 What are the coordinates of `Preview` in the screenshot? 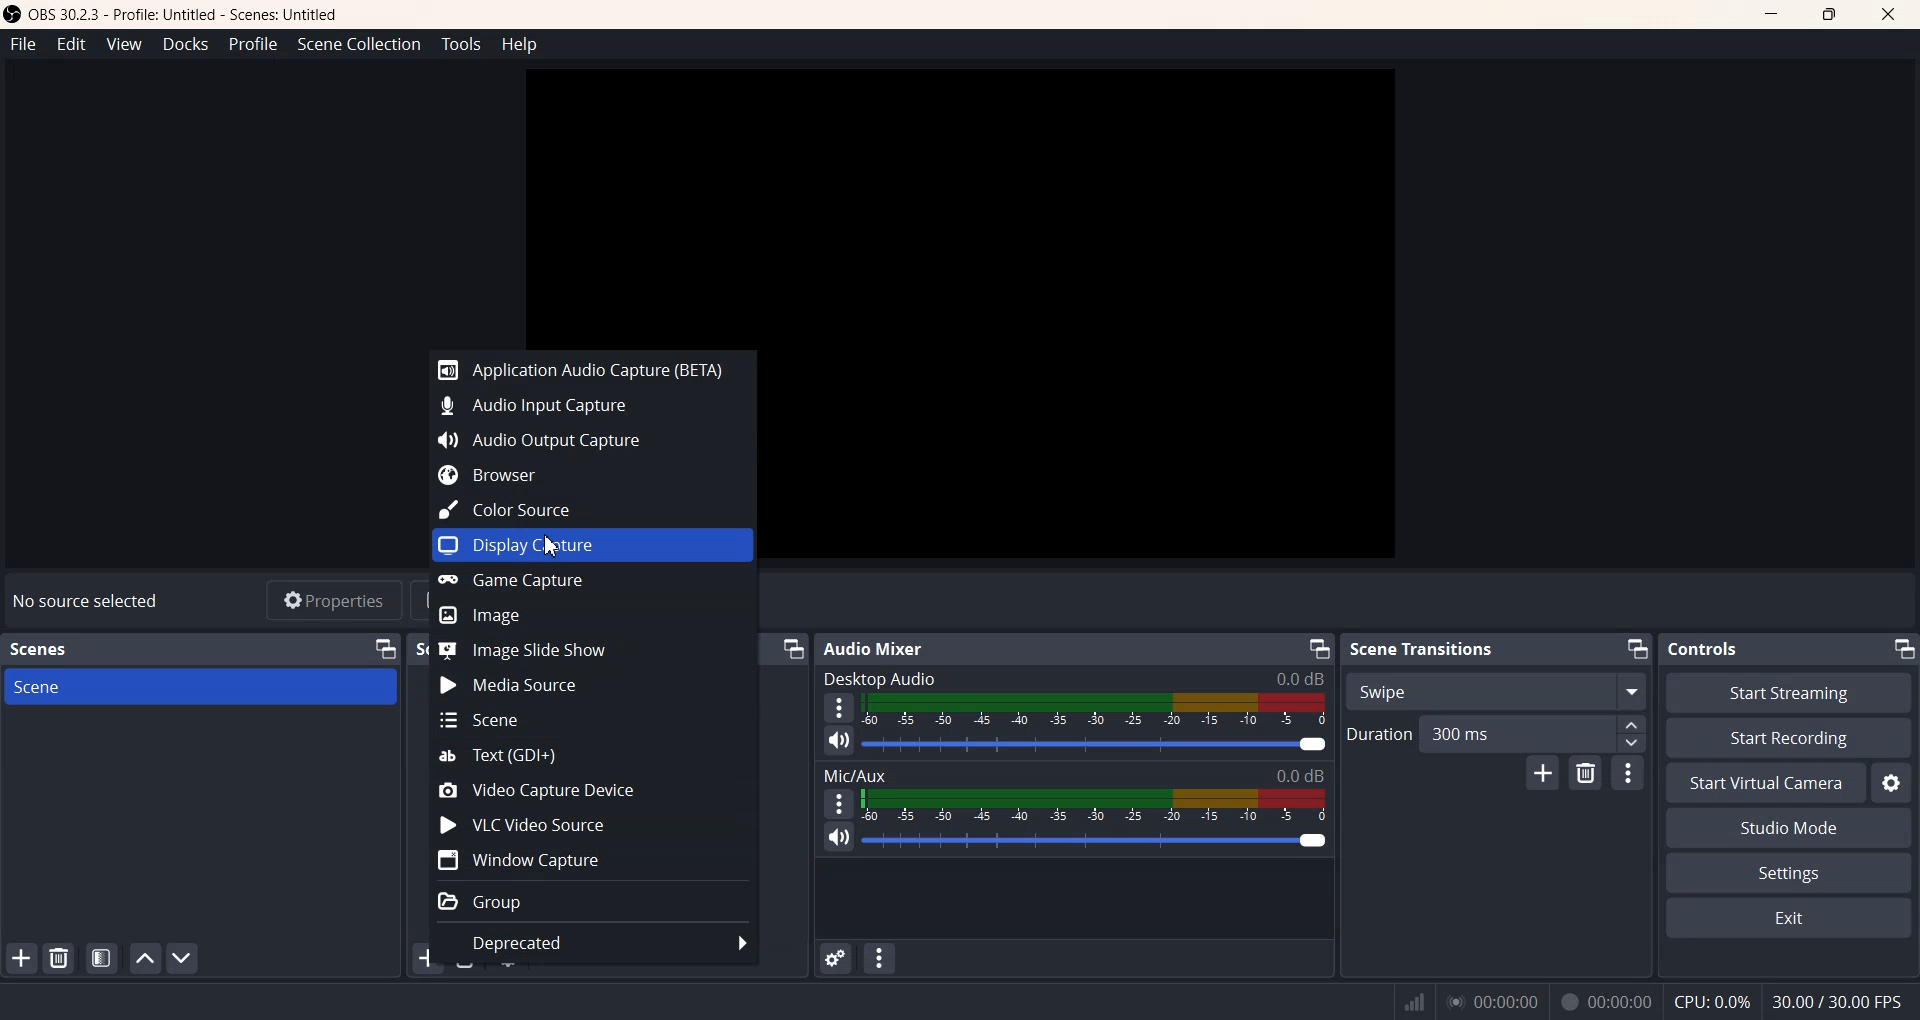 It's located at (960, 203).